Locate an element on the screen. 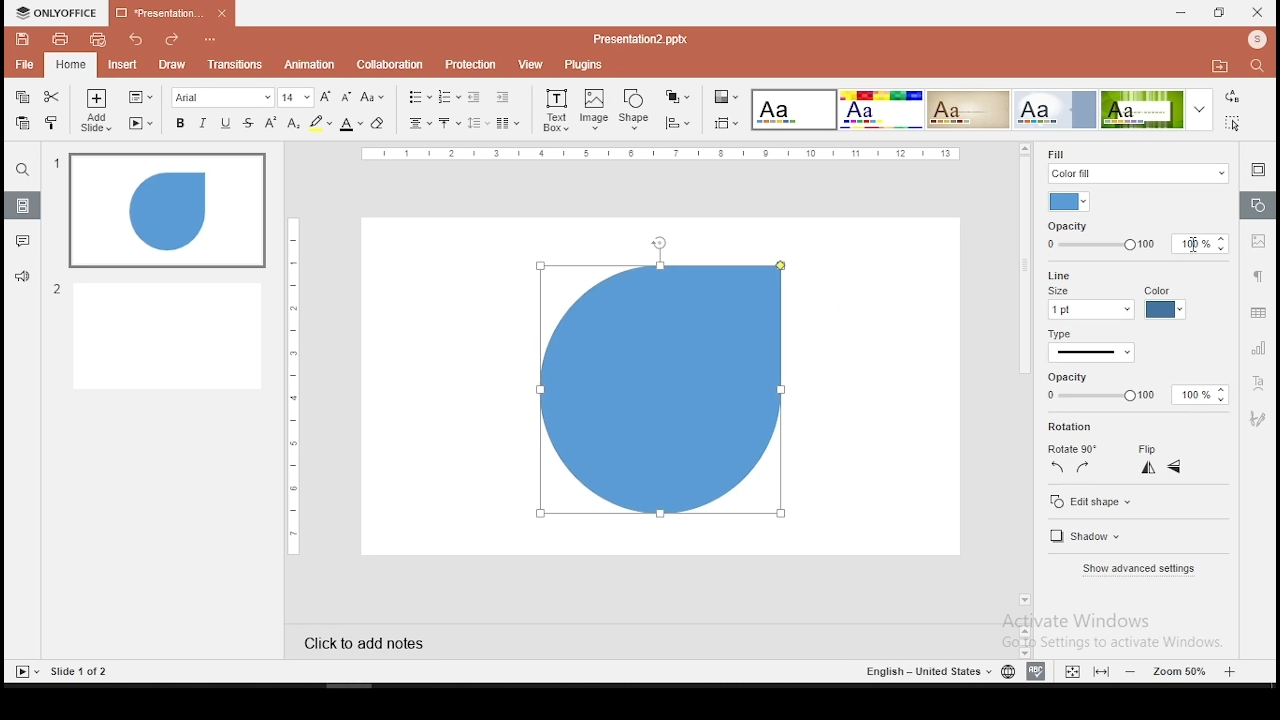 The image size is (1280, 720). english - united states is located at coordinates (925, 674).